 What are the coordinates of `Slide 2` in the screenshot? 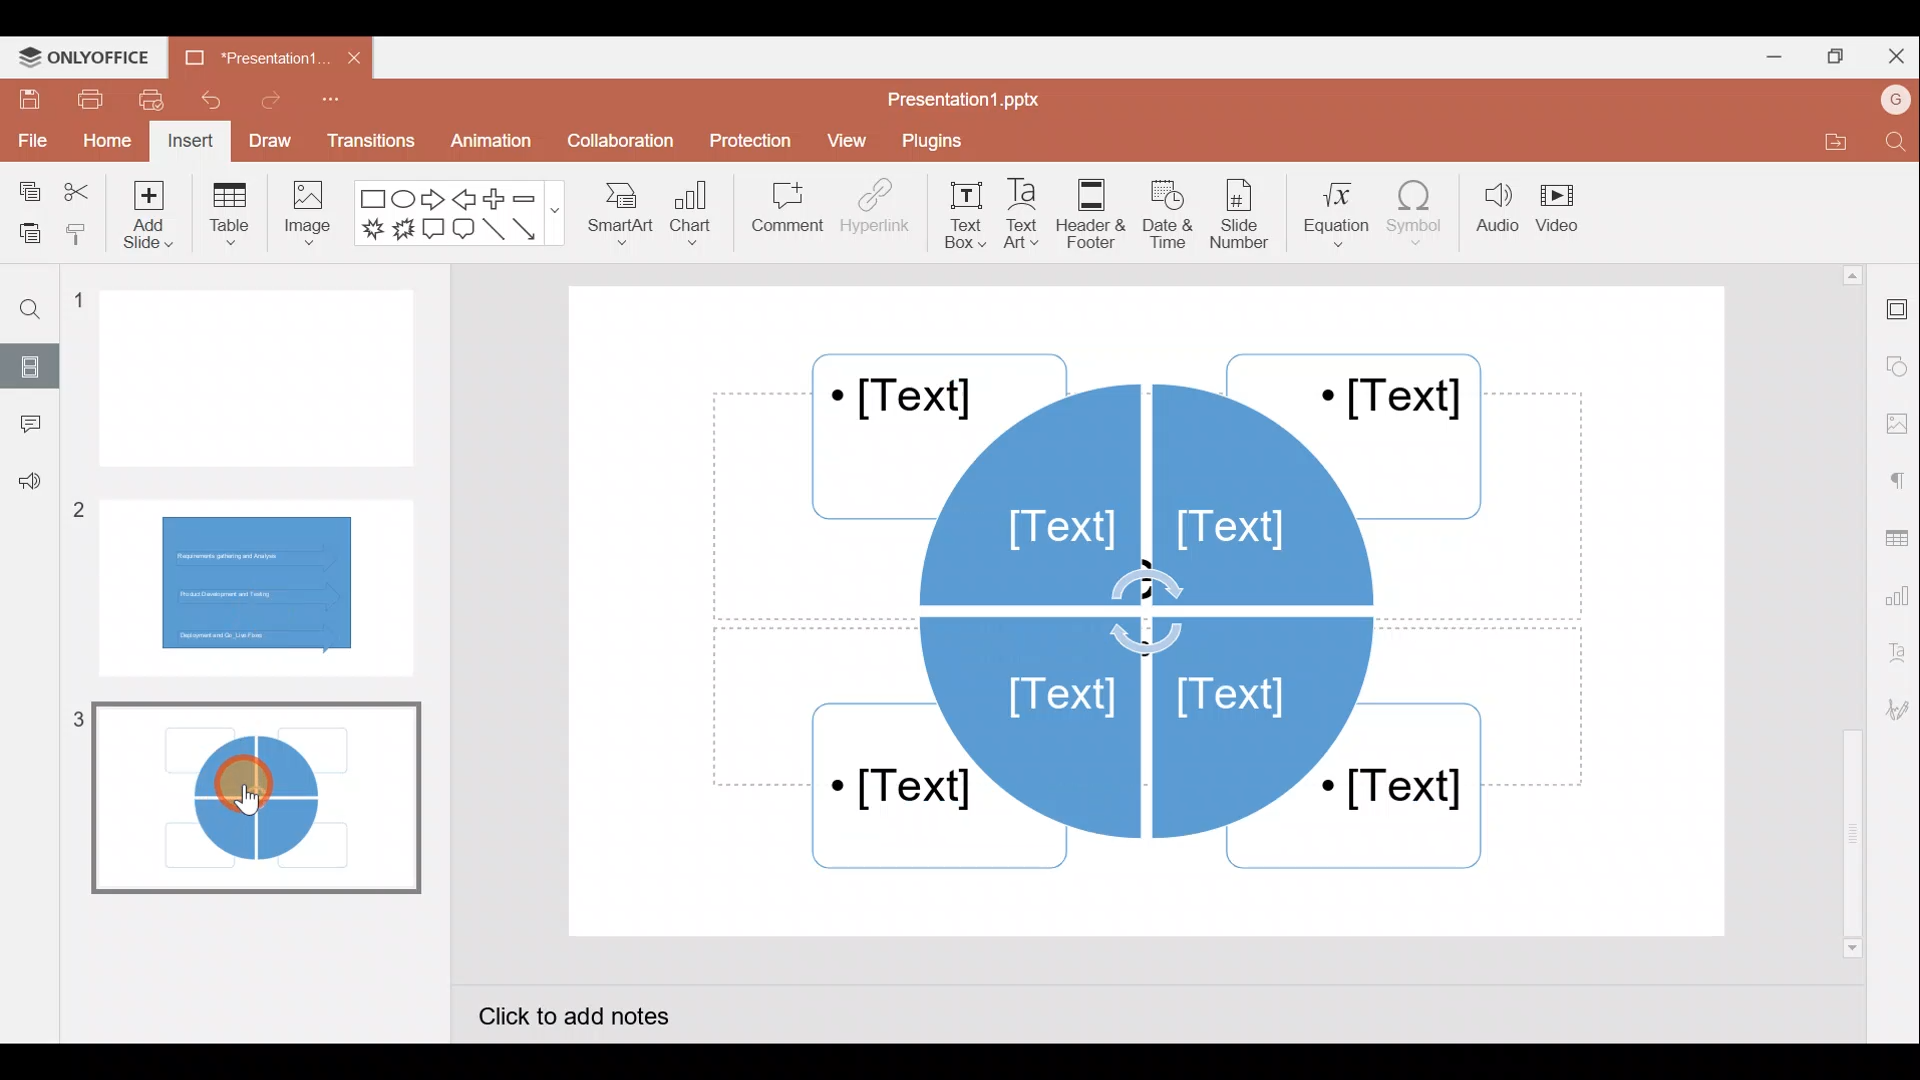 It's located at (258, 582).